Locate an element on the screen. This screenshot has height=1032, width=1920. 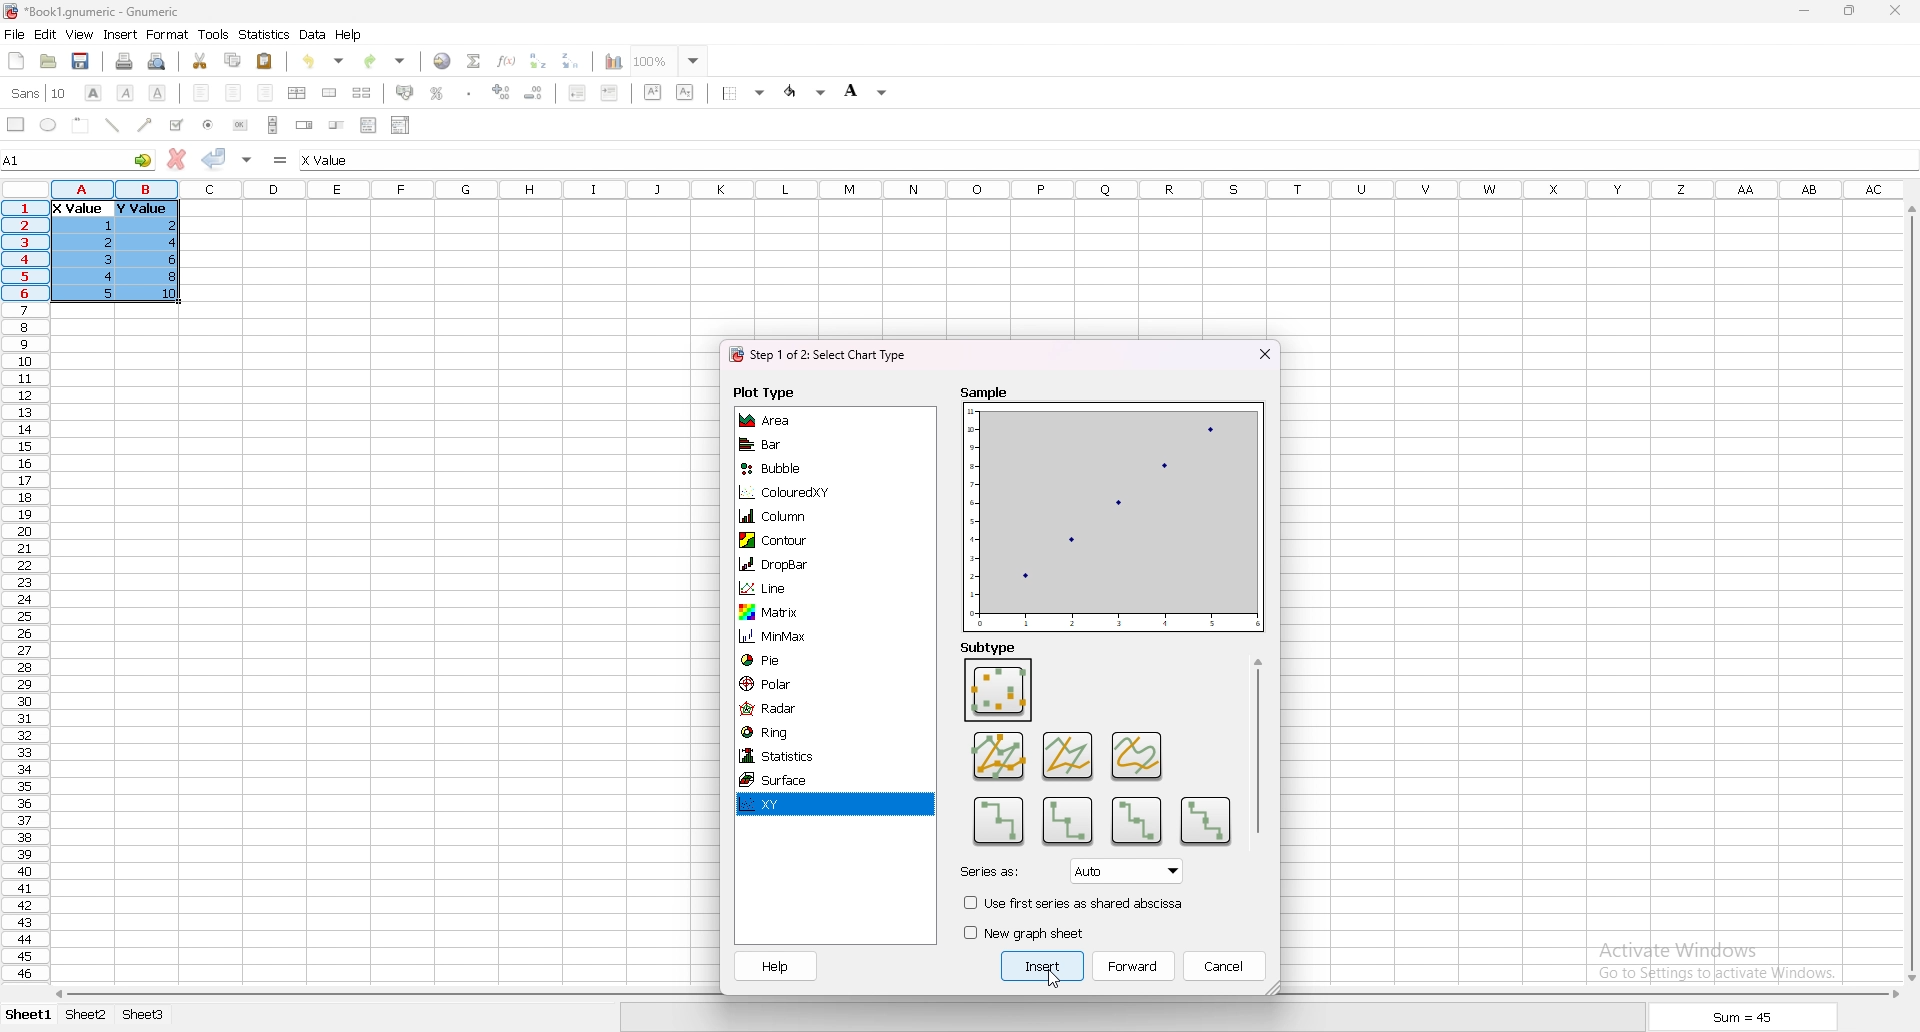
tools is located at coordinates (213, 34).